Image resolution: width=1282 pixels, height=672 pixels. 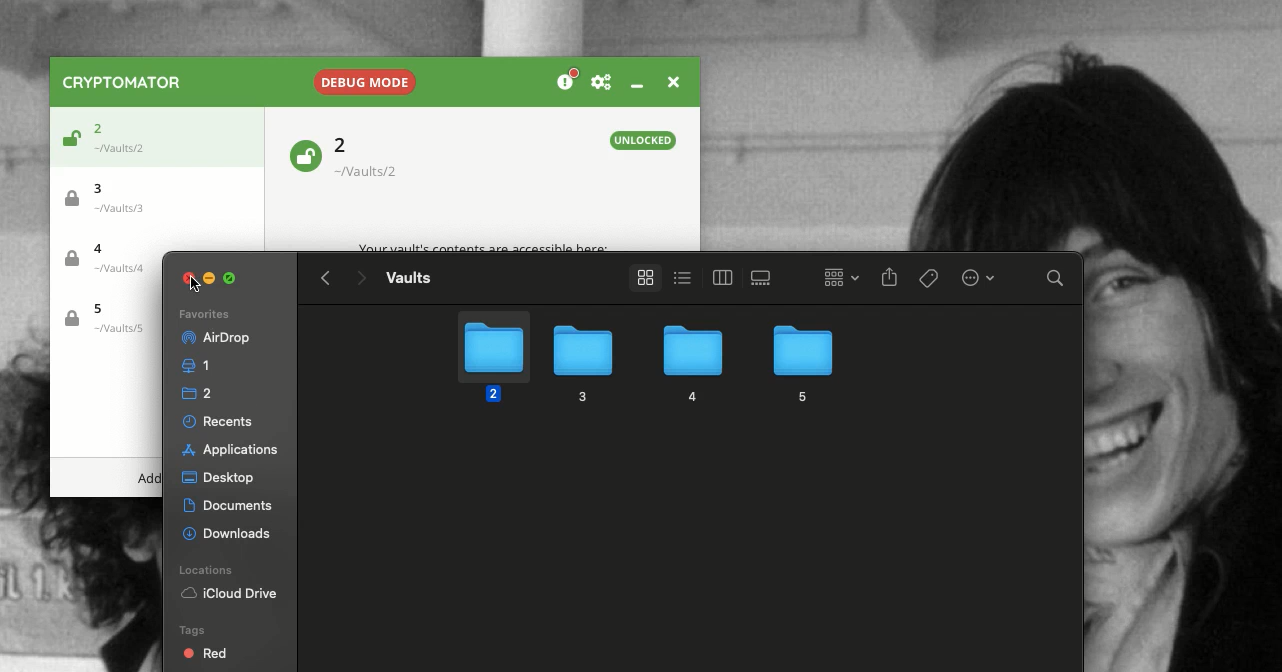 I want to click on View 3, so click(x=764, y=278).